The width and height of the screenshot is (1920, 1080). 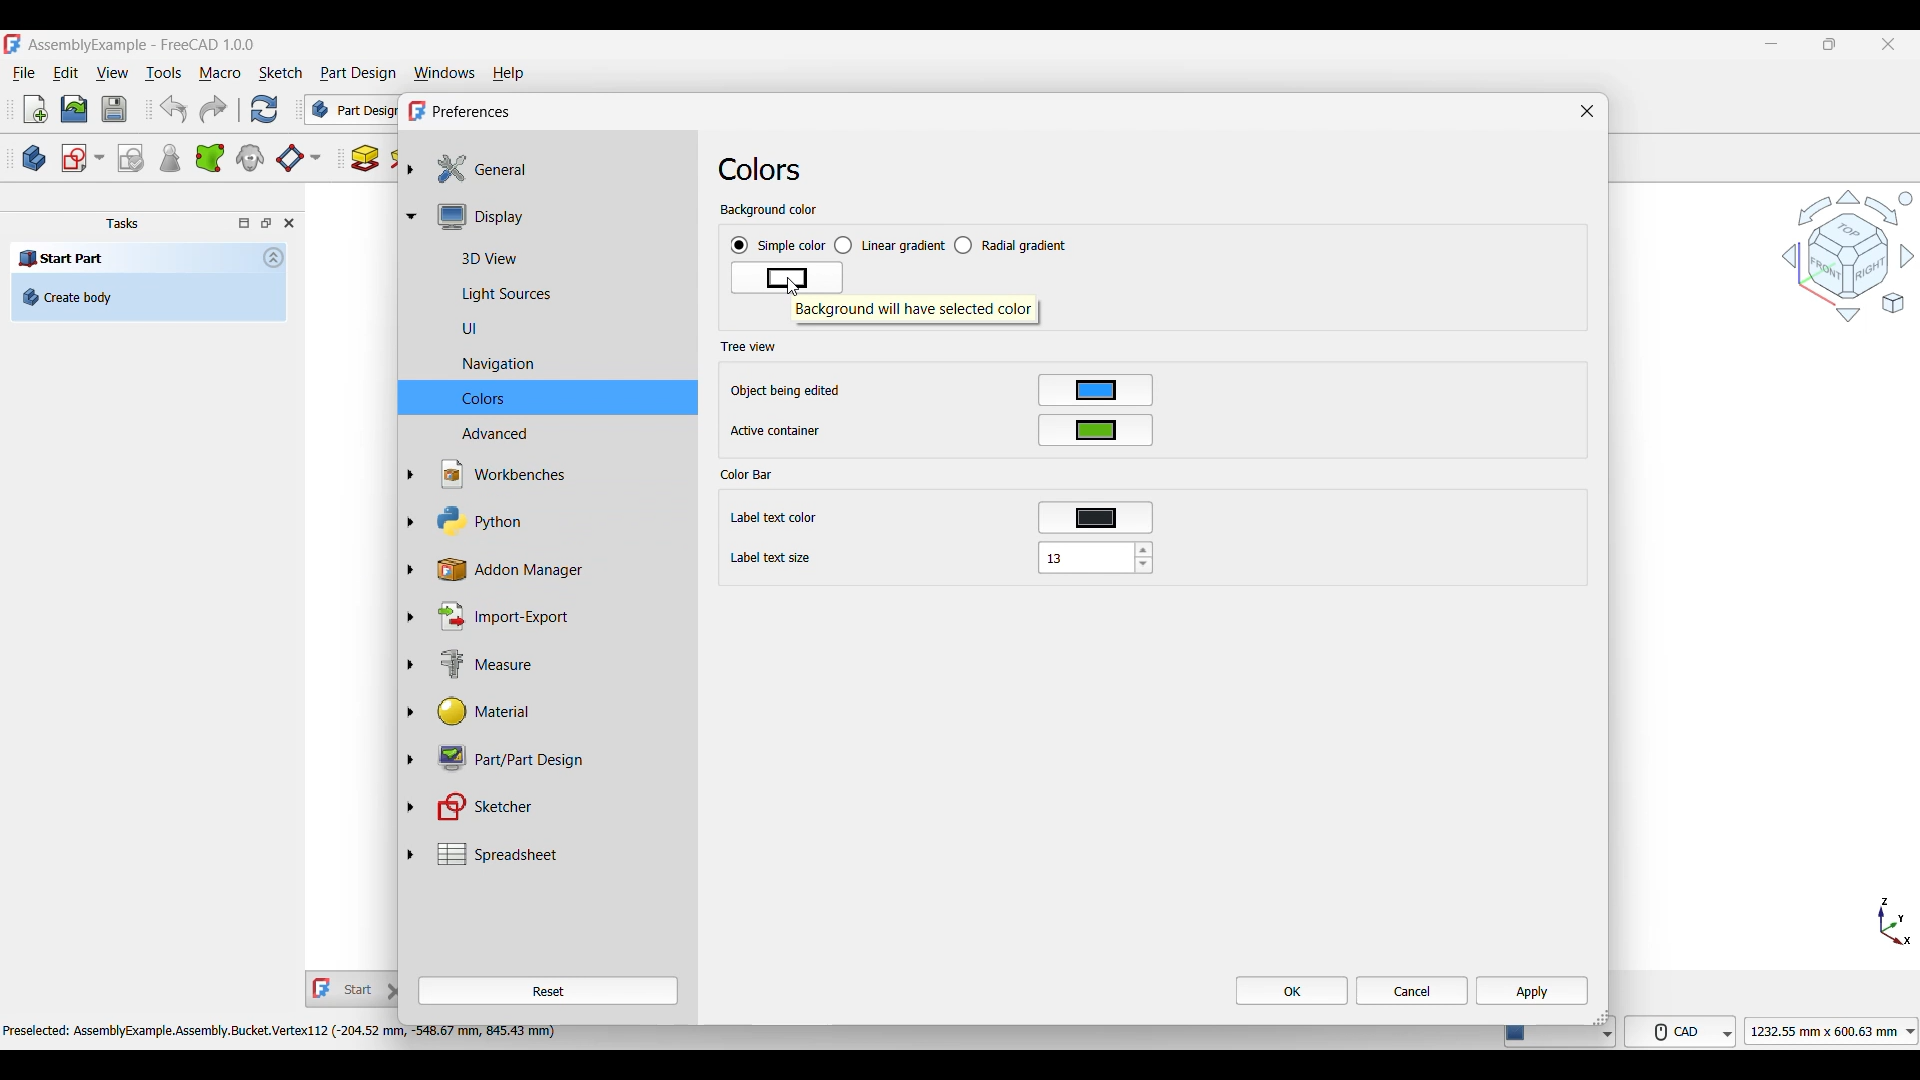 What do you see at coordinates (251, 157) in the screenshot?
I see `Create a clone` at bounding box center [251, 157].